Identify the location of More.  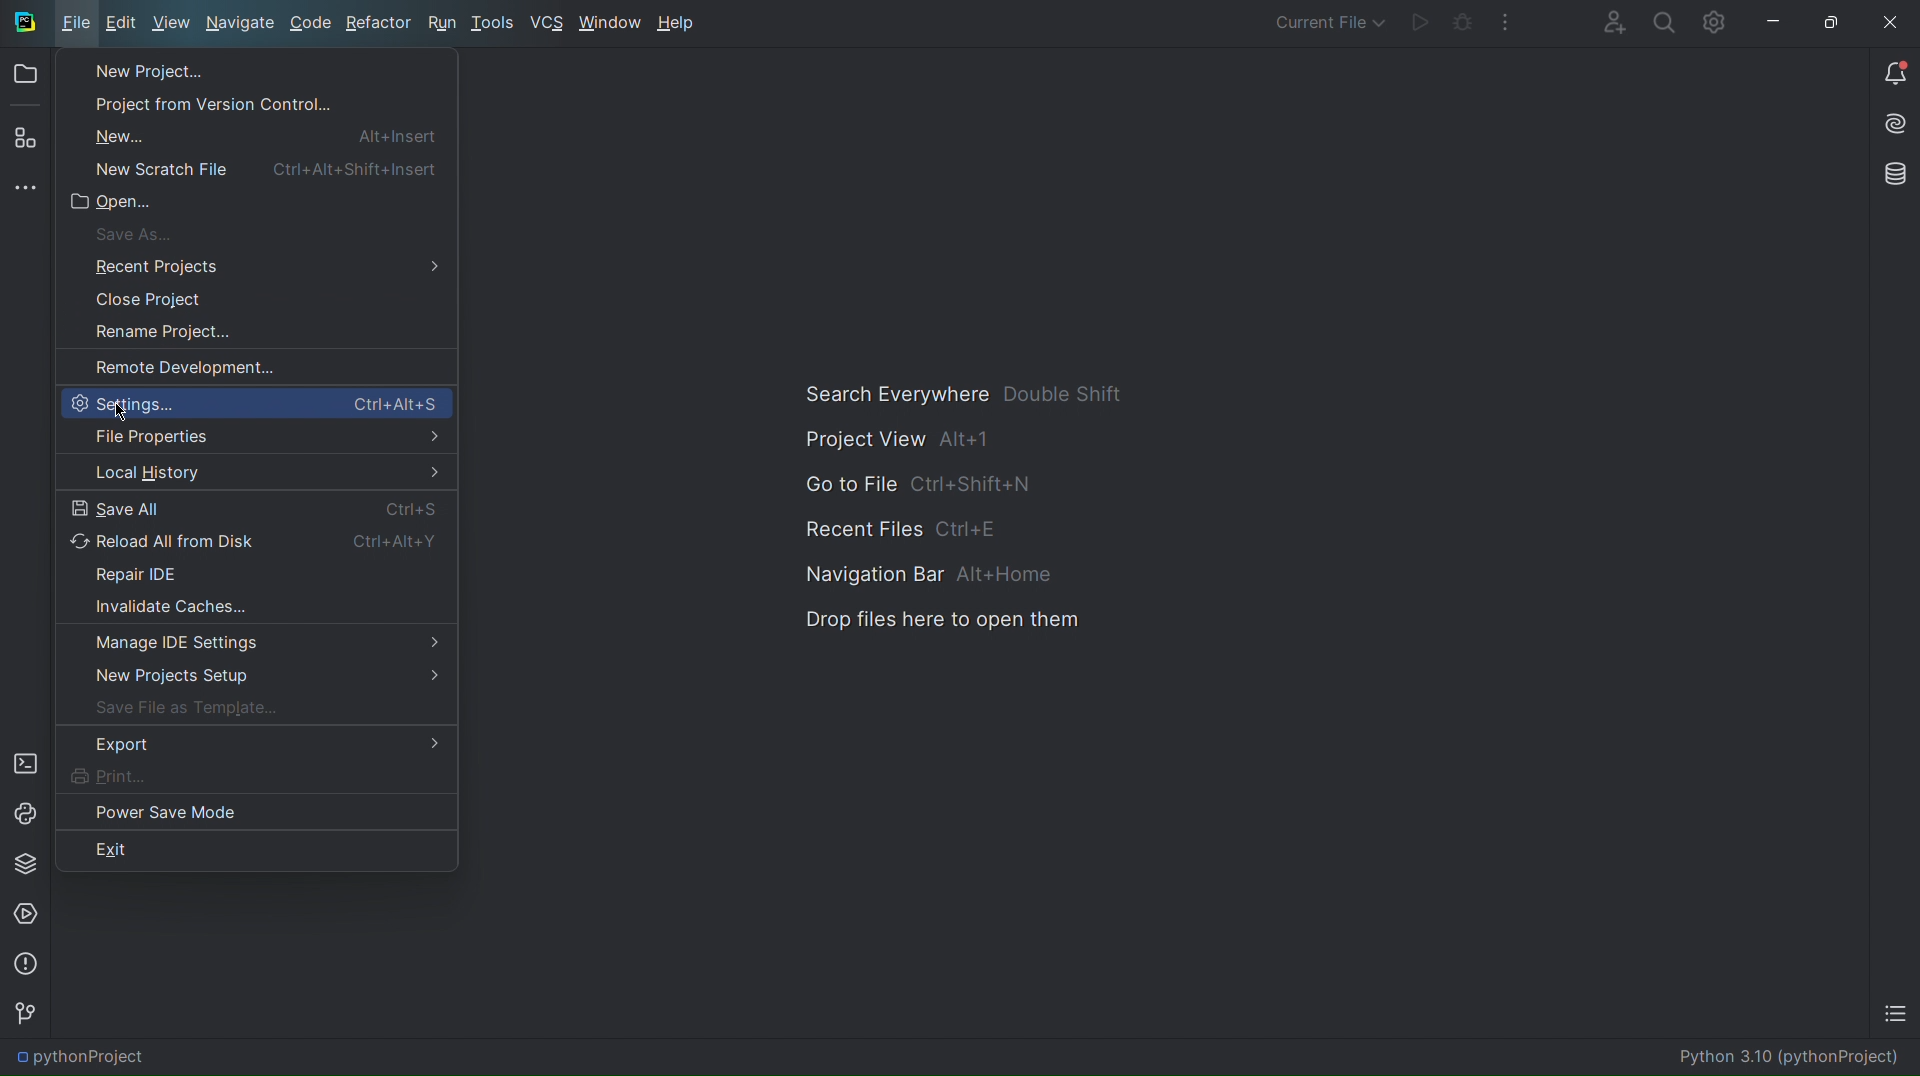
(28, 189).